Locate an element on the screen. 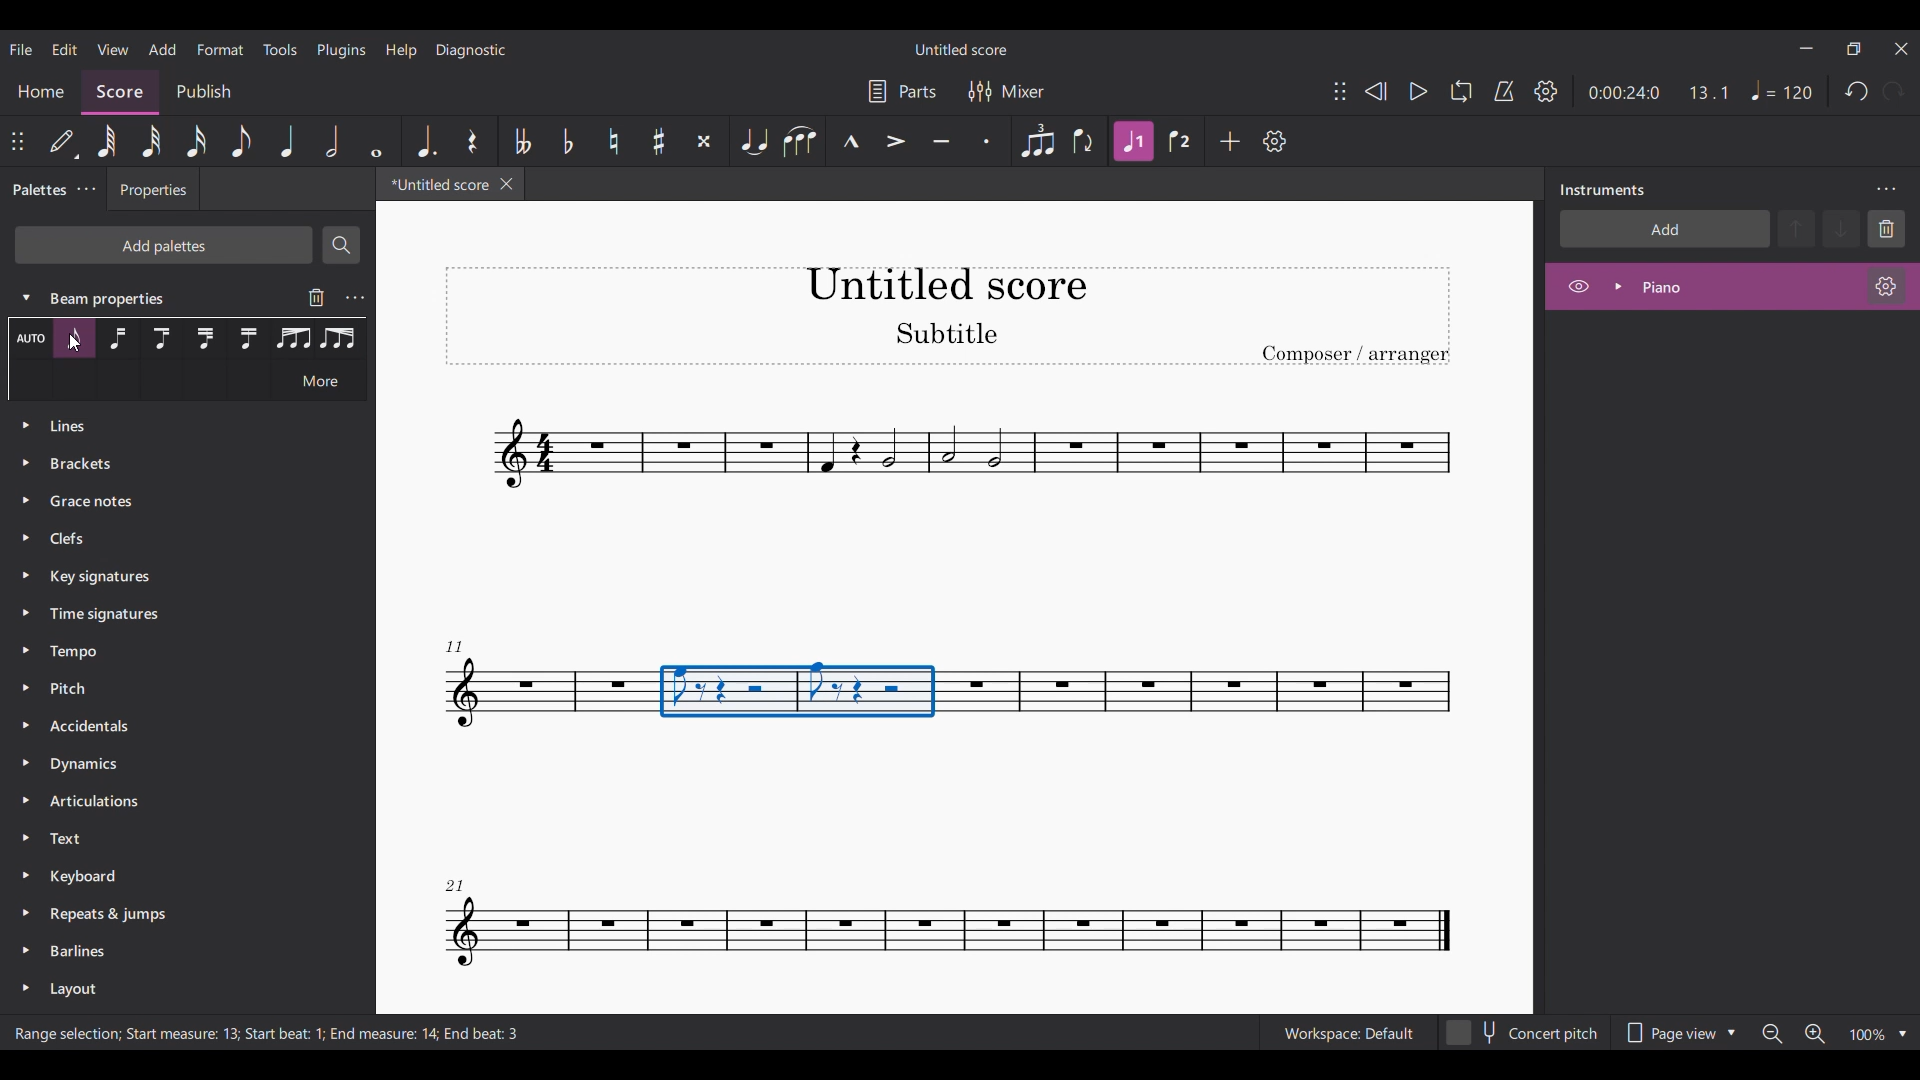 The image size is (1920, 1080). Add is located at coordinates (1230, 141).